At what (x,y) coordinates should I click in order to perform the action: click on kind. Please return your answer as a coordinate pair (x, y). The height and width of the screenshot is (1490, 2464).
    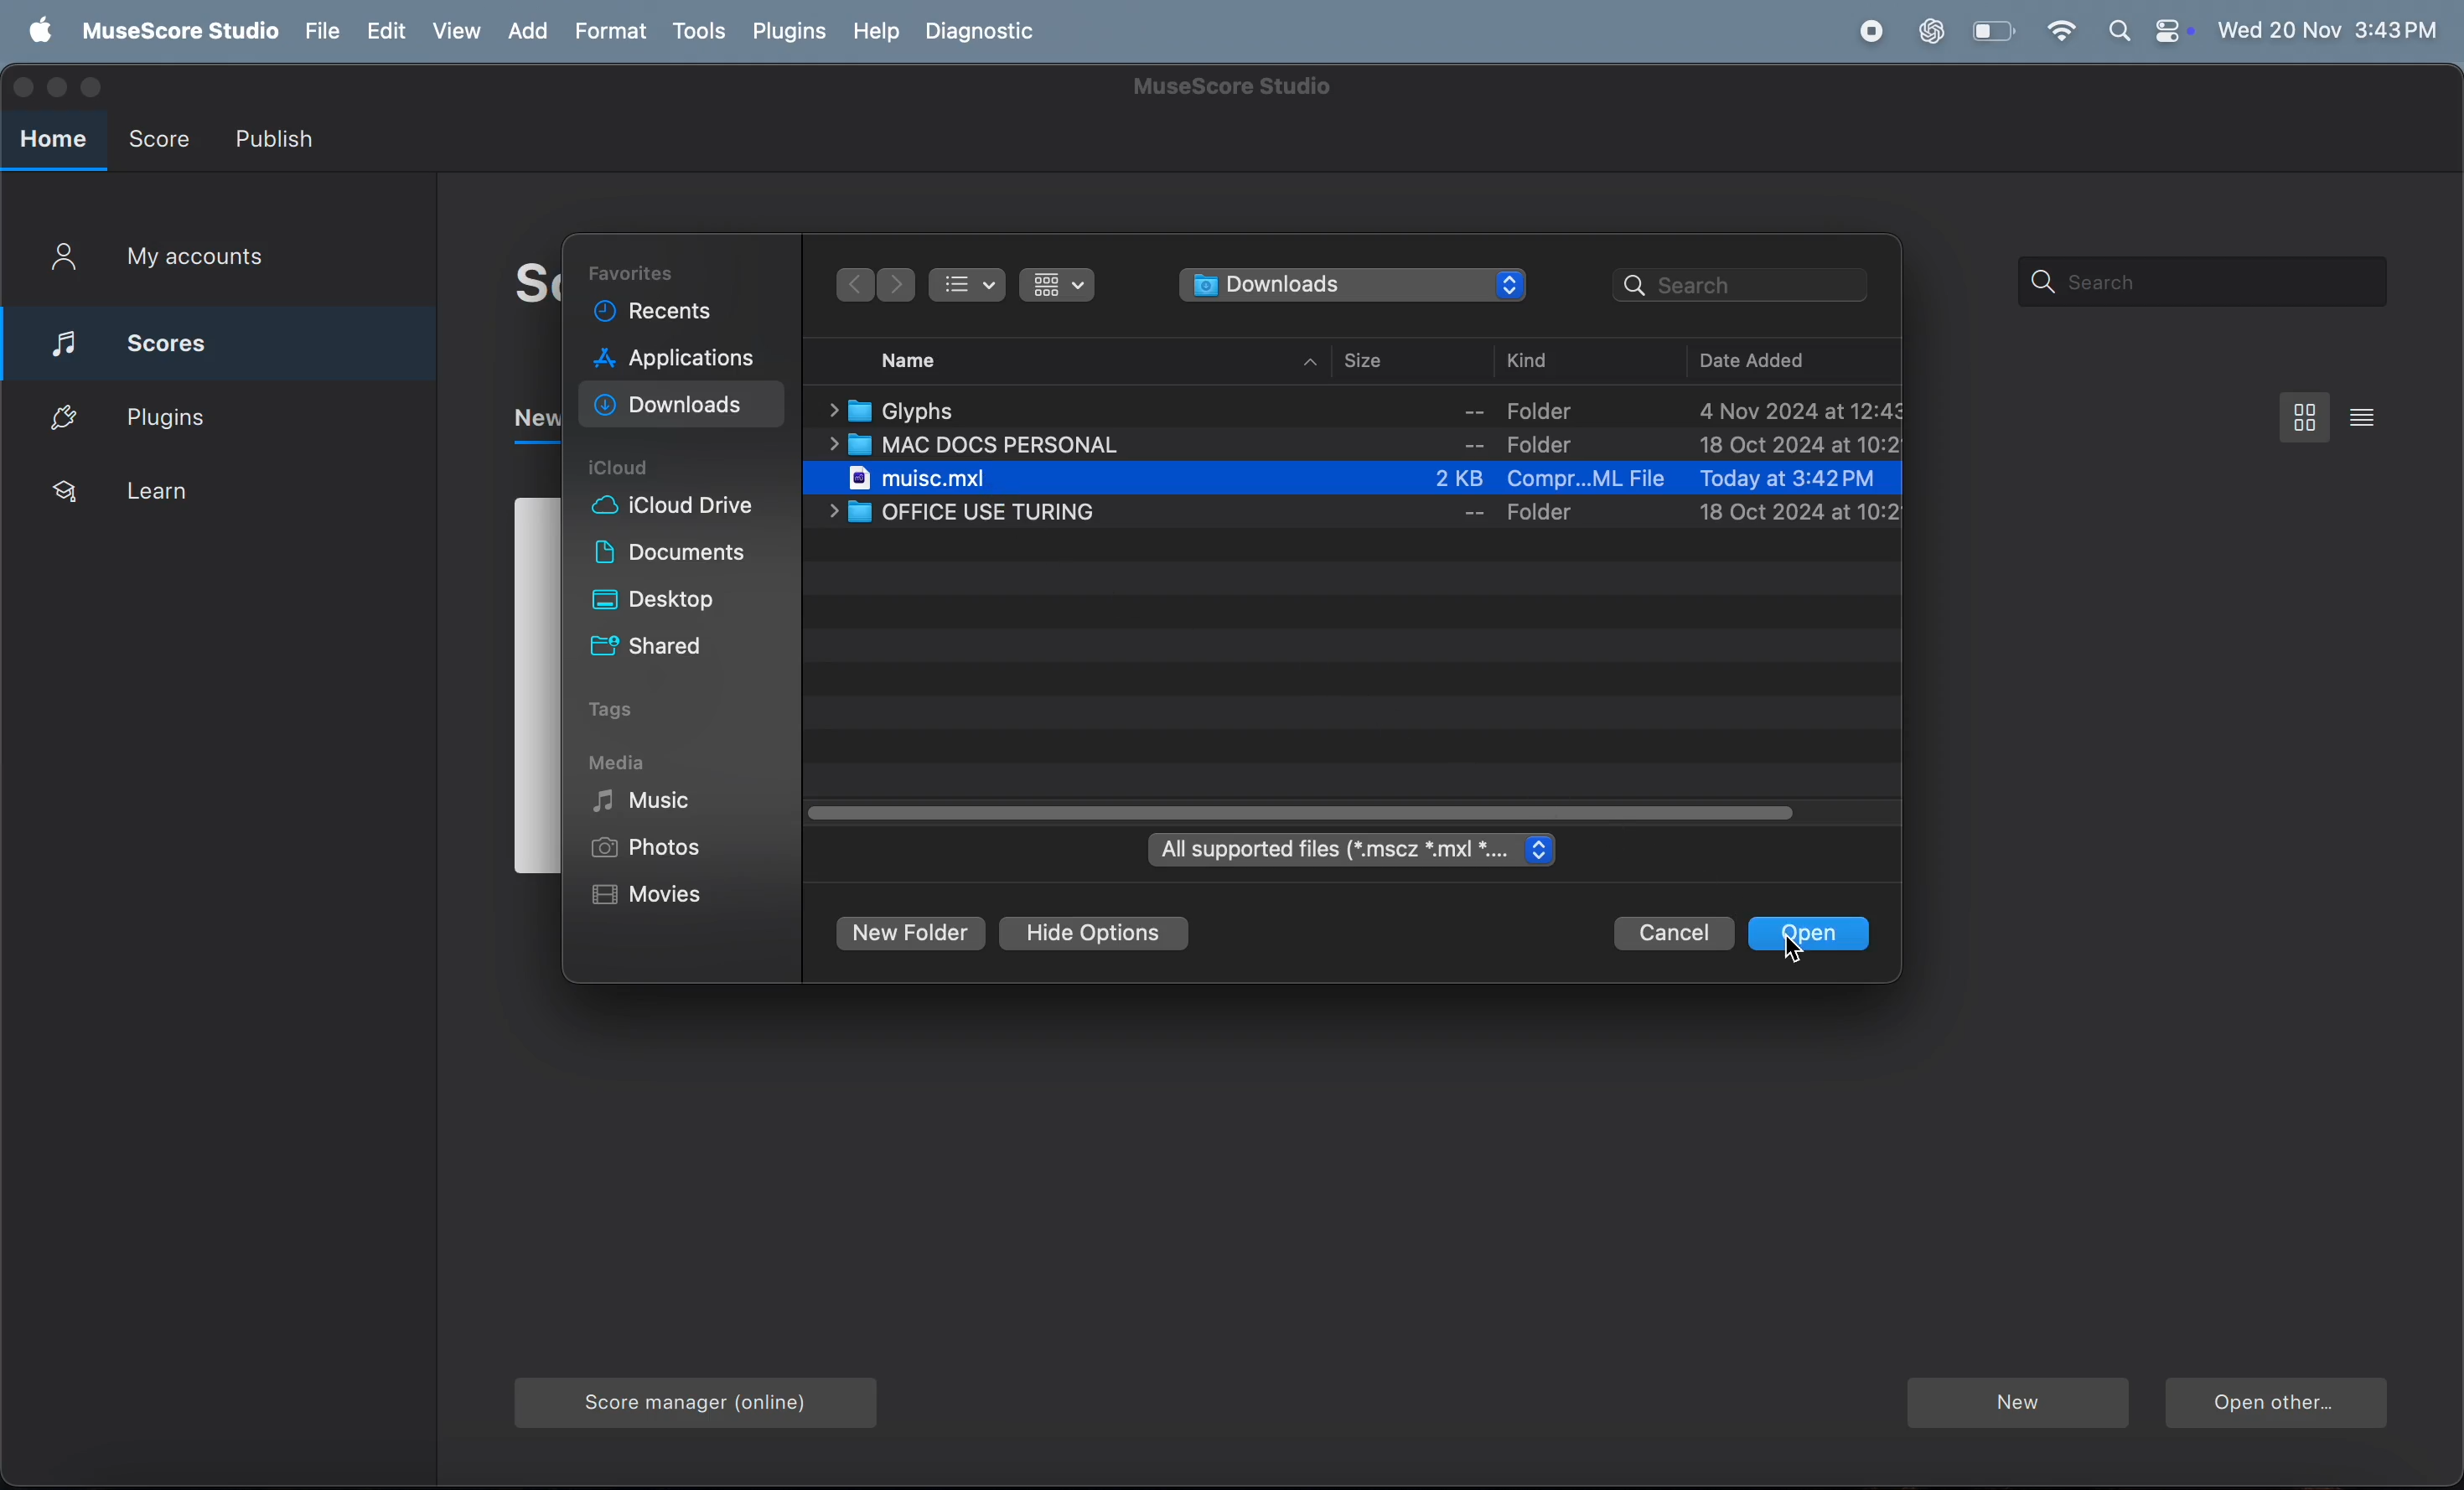
    Looking at the image, I should click on (1562, 358).